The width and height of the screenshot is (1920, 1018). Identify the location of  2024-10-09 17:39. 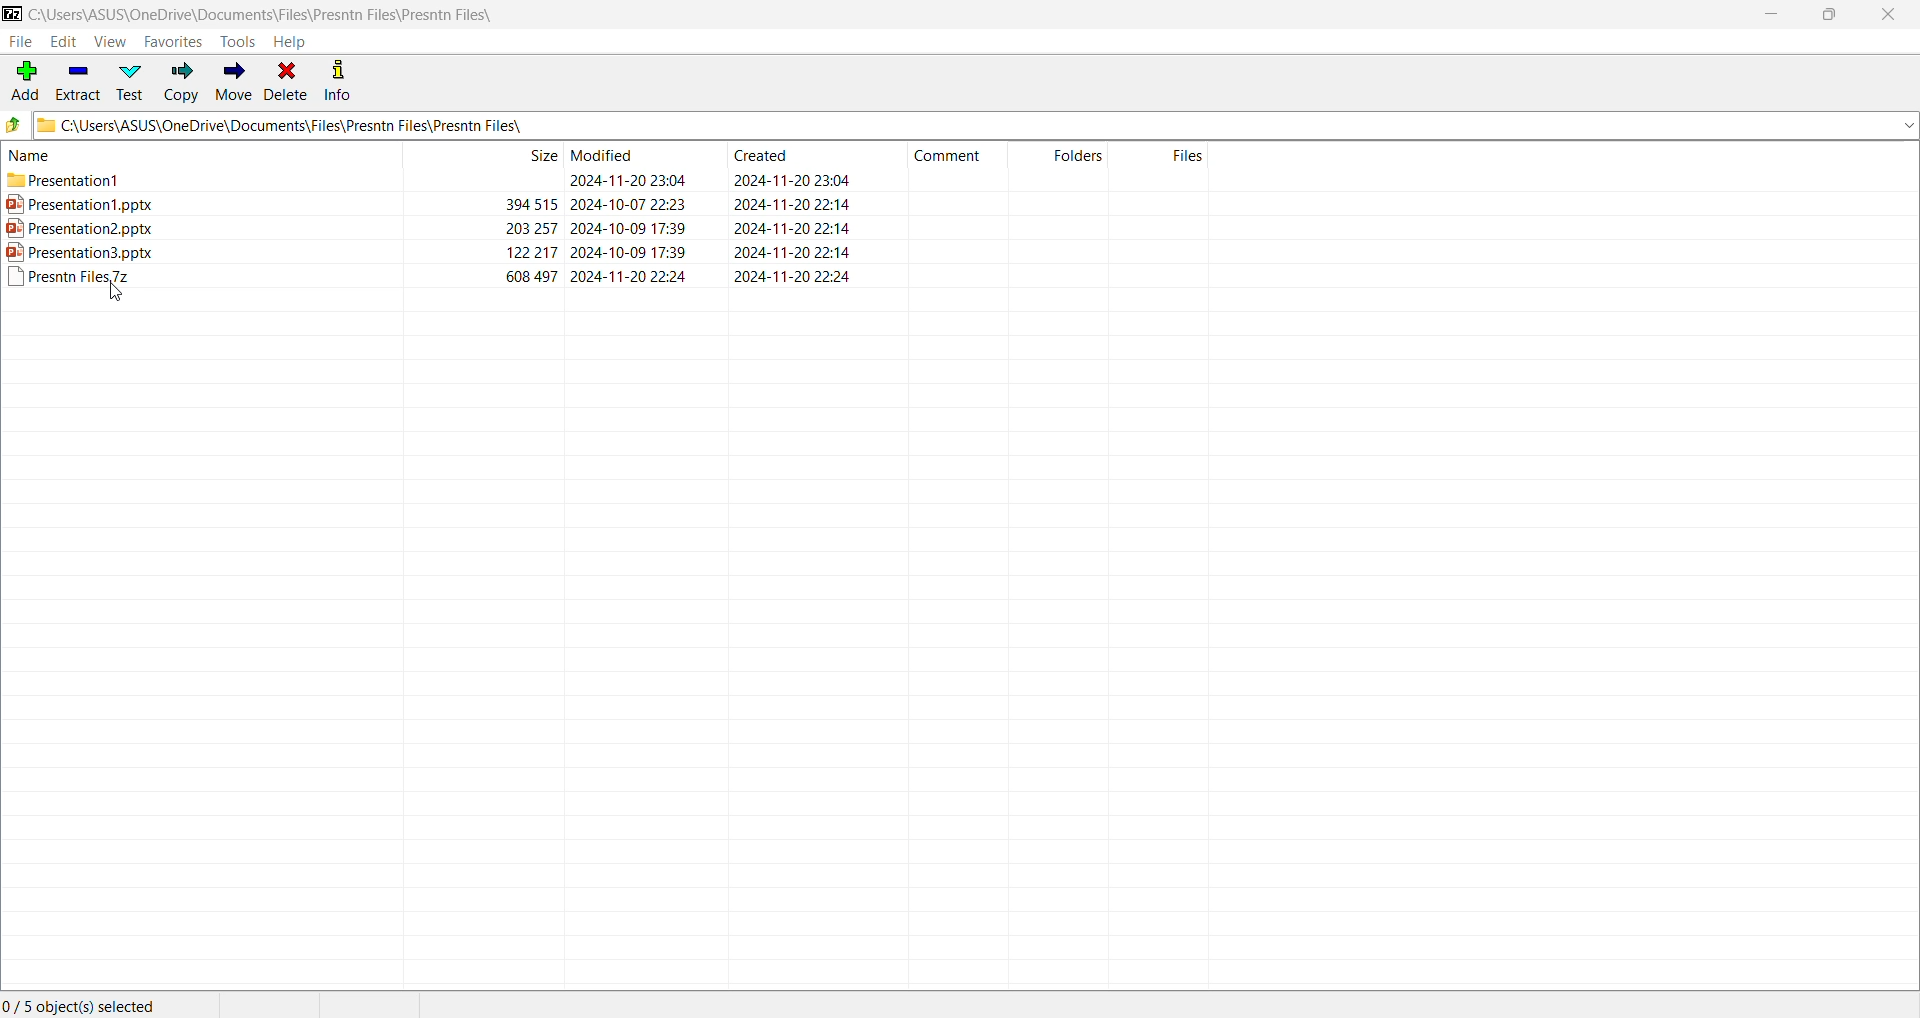
(635, 252).